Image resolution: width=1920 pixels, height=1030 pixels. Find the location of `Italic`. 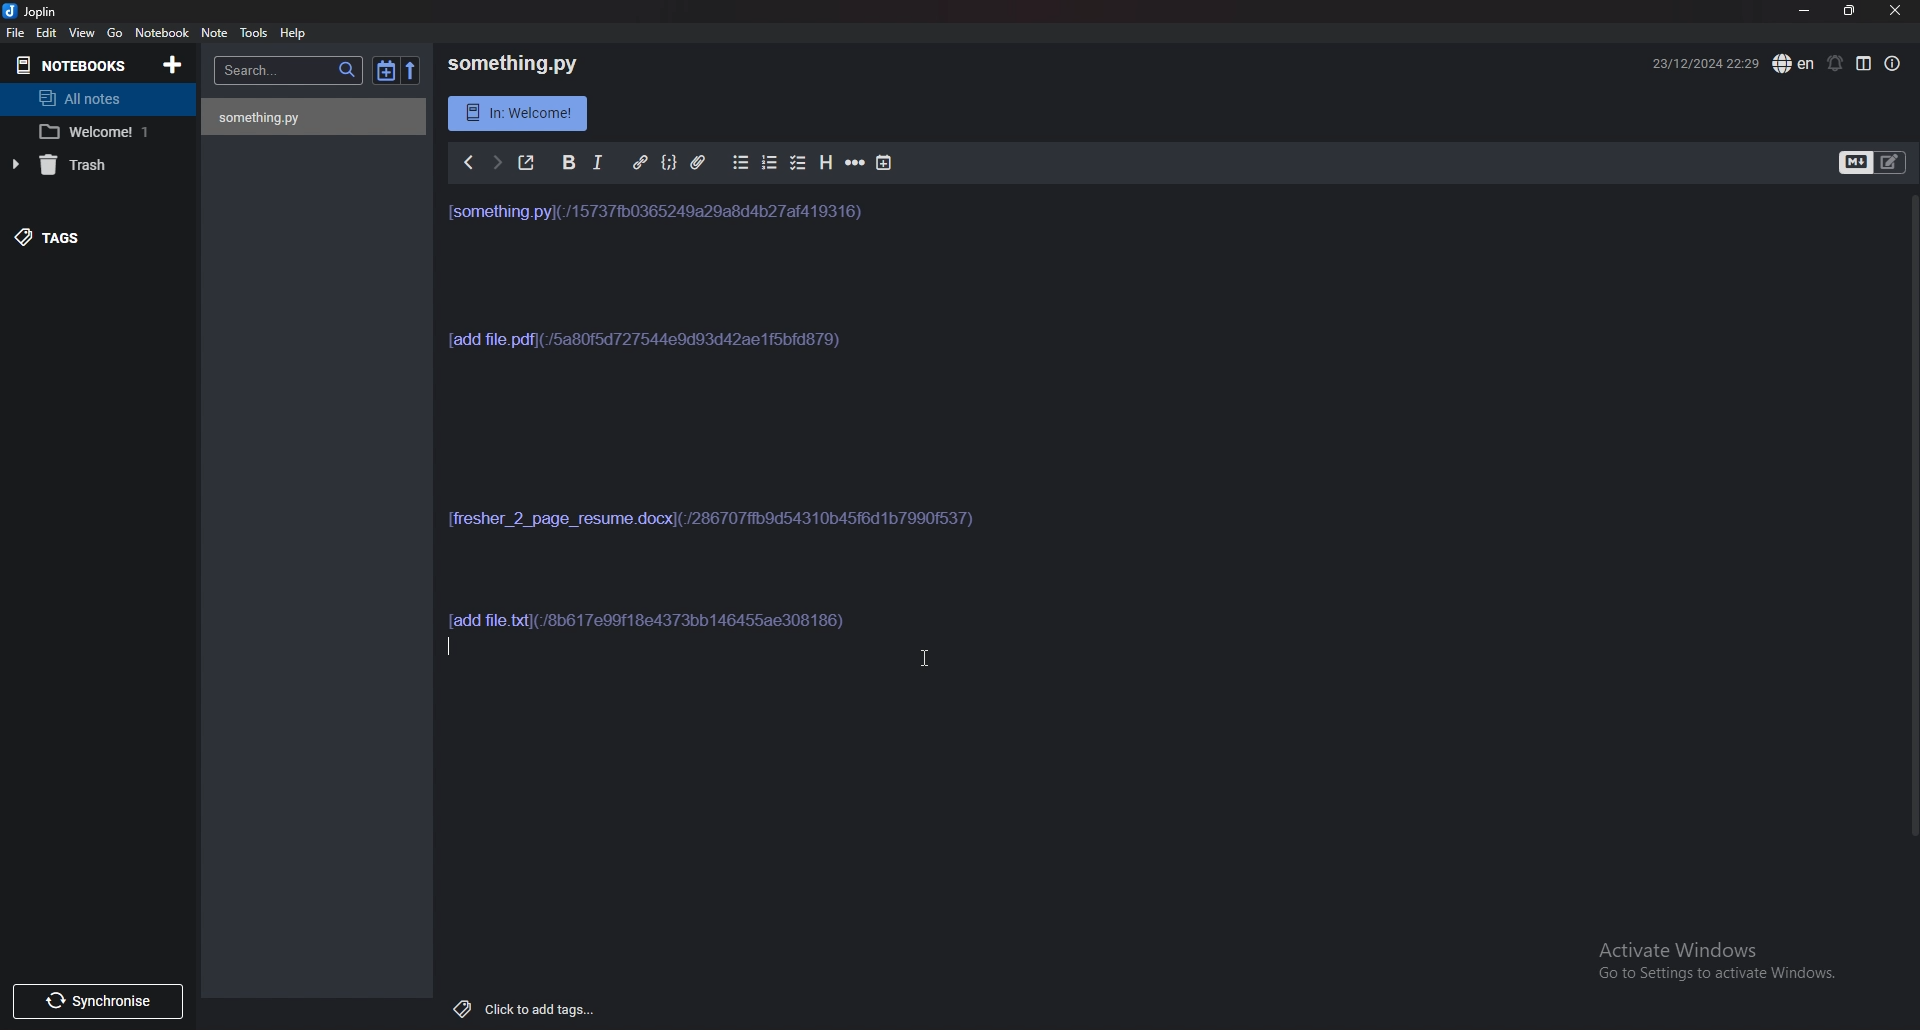

Italic is located at coordinates (596, 162).